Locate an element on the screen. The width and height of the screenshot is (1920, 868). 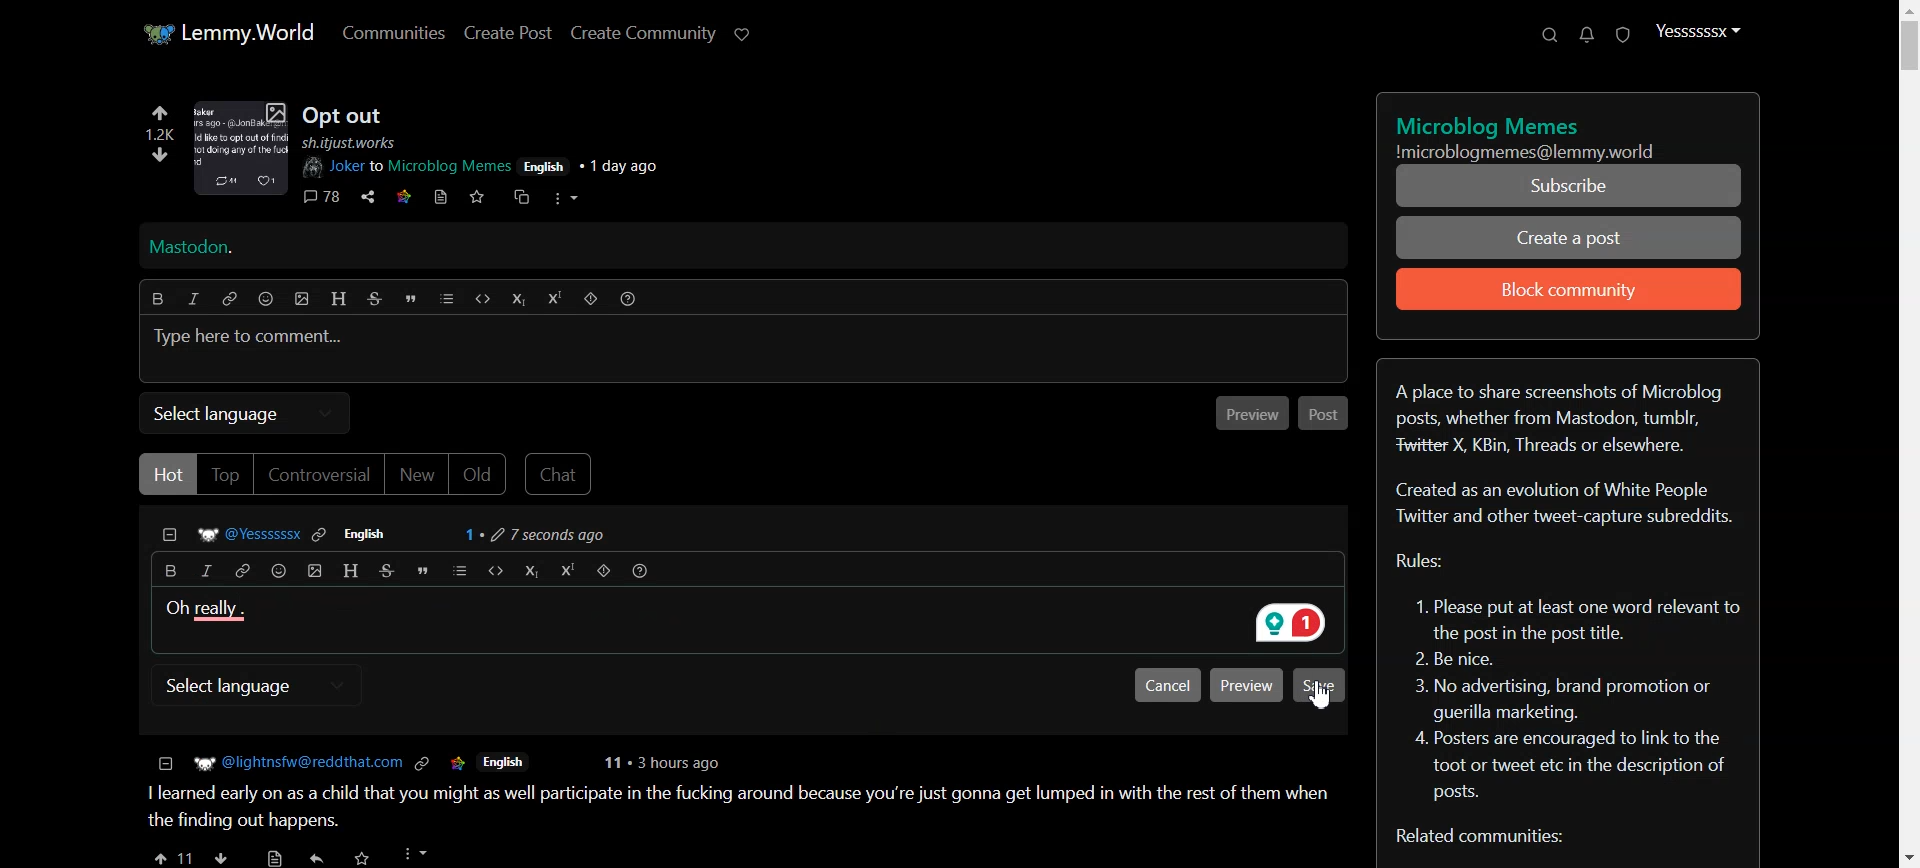
select language is located at coordinates (249, 687).